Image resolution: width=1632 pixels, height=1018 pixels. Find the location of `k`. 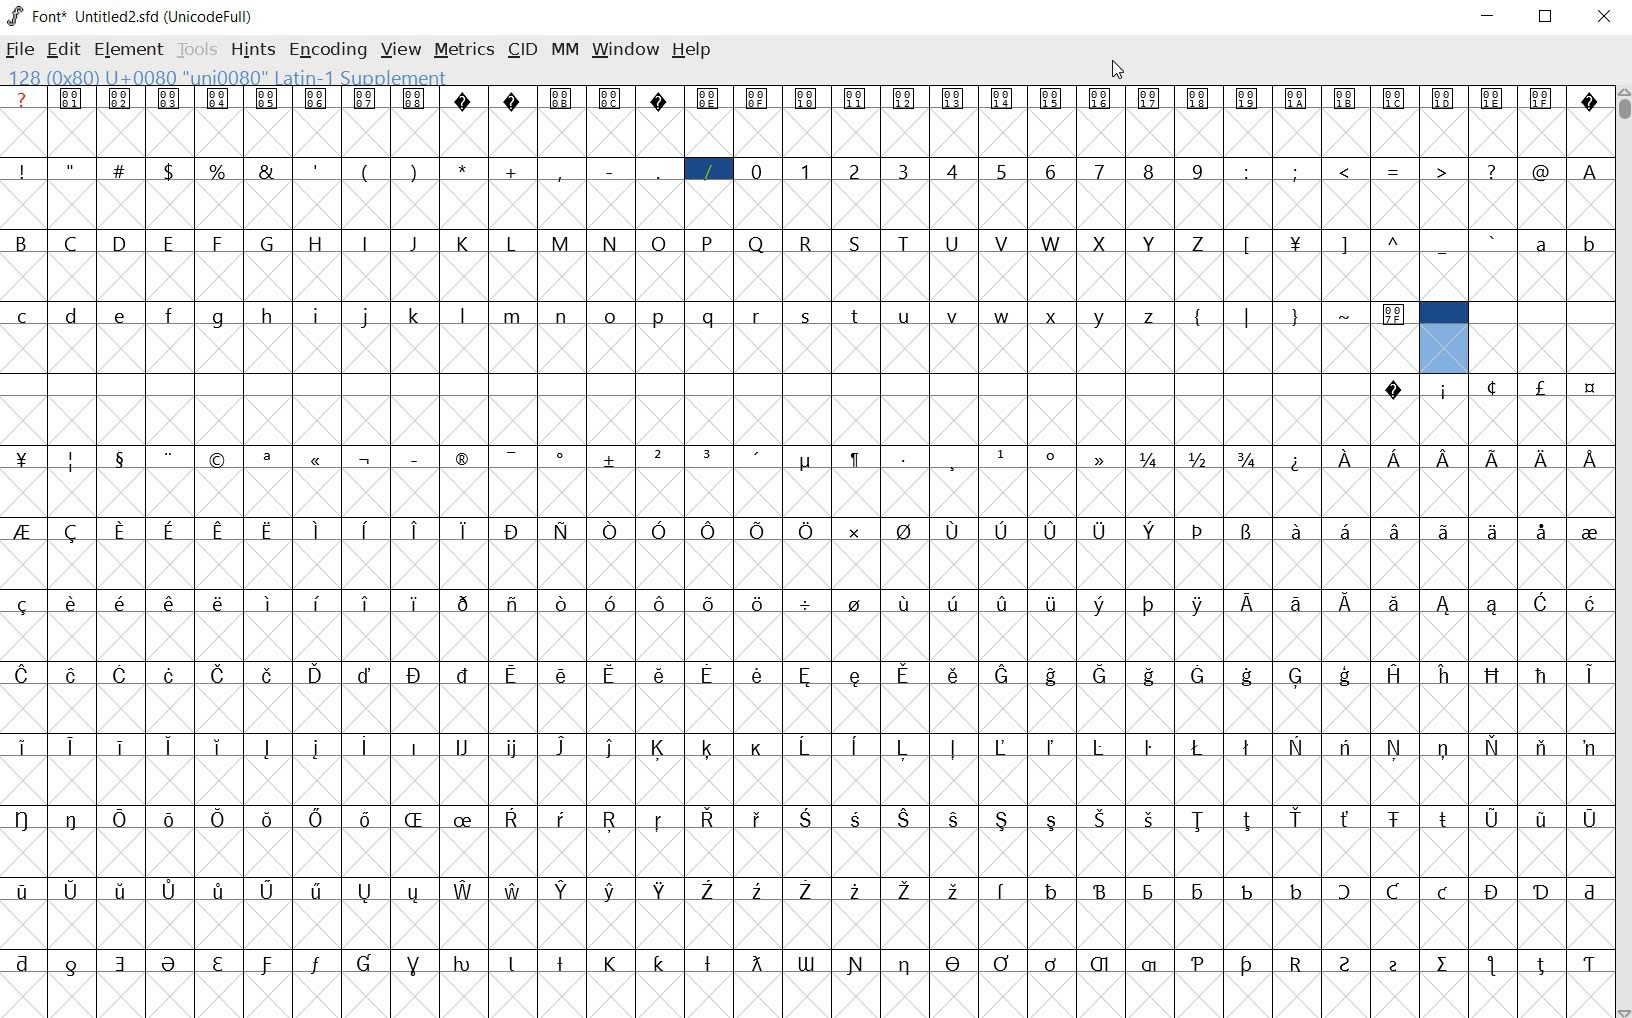

k is located at coordinates (416, 314).